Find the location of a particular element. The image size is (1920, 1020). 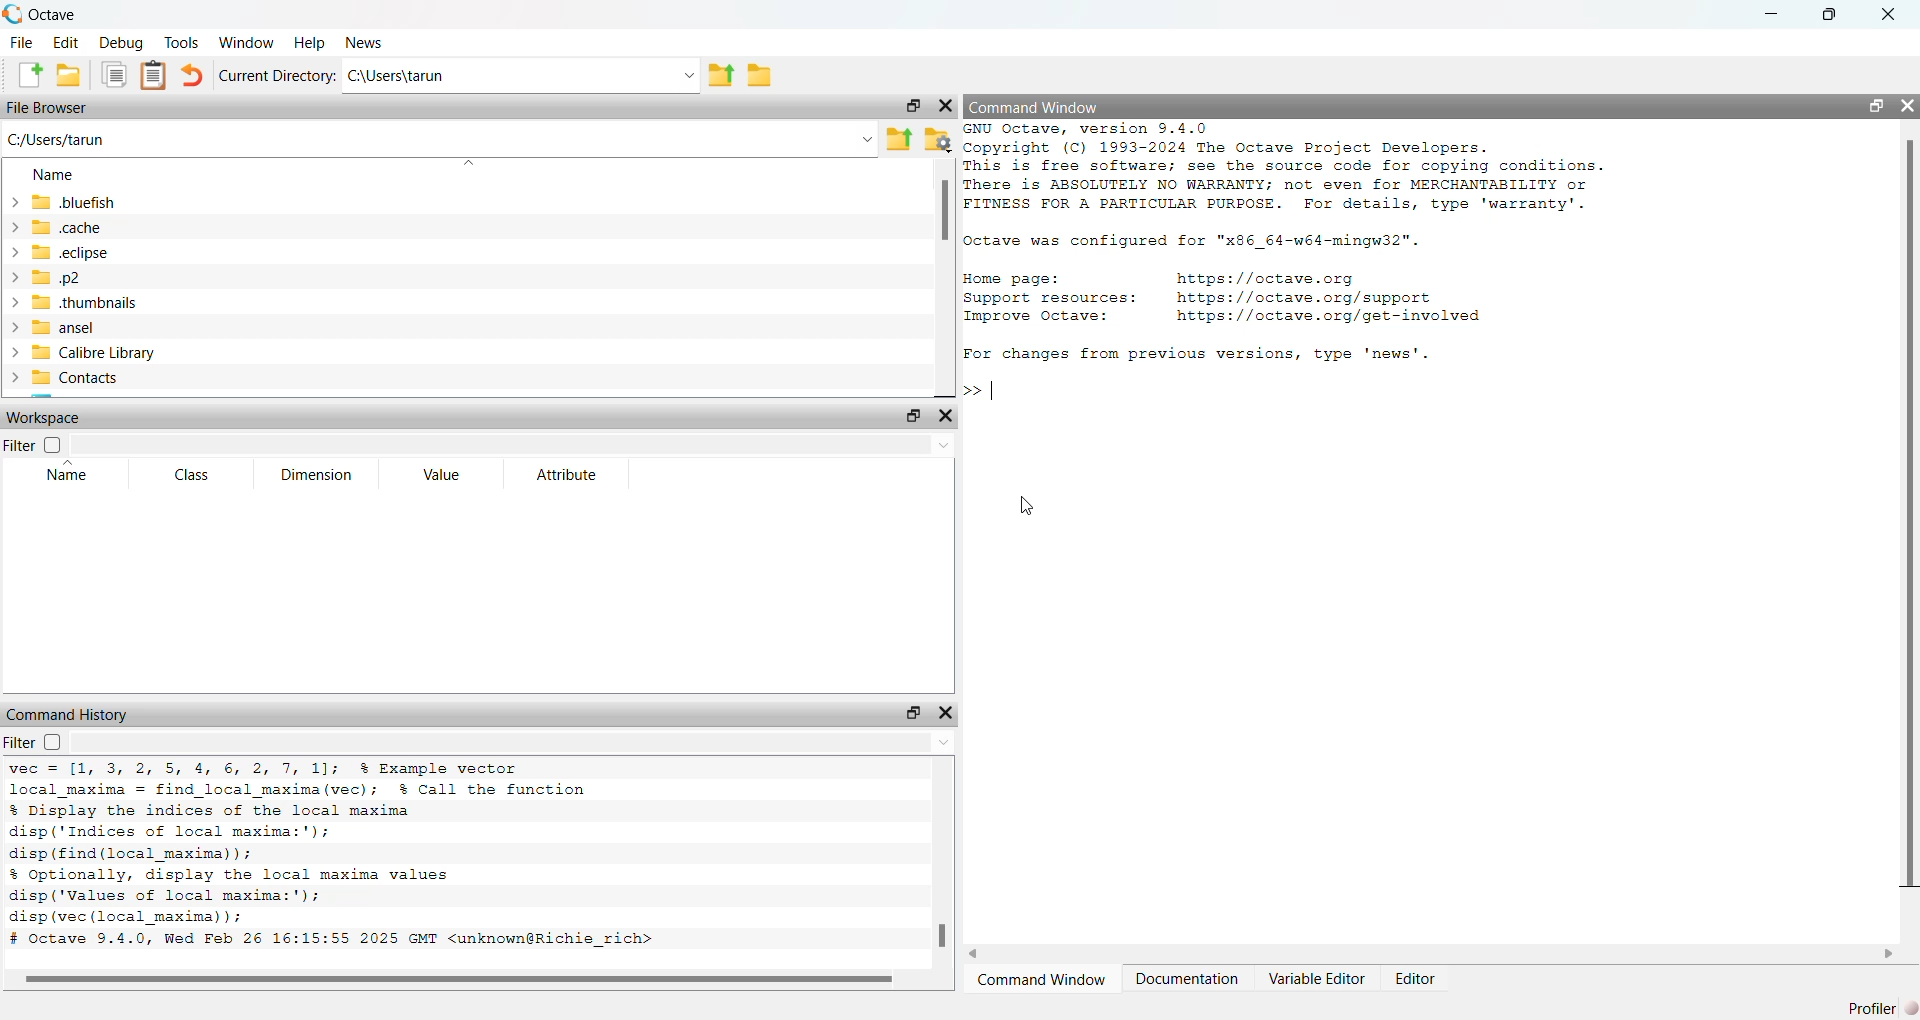

Calibre Library is located at coordinates (94, 352).